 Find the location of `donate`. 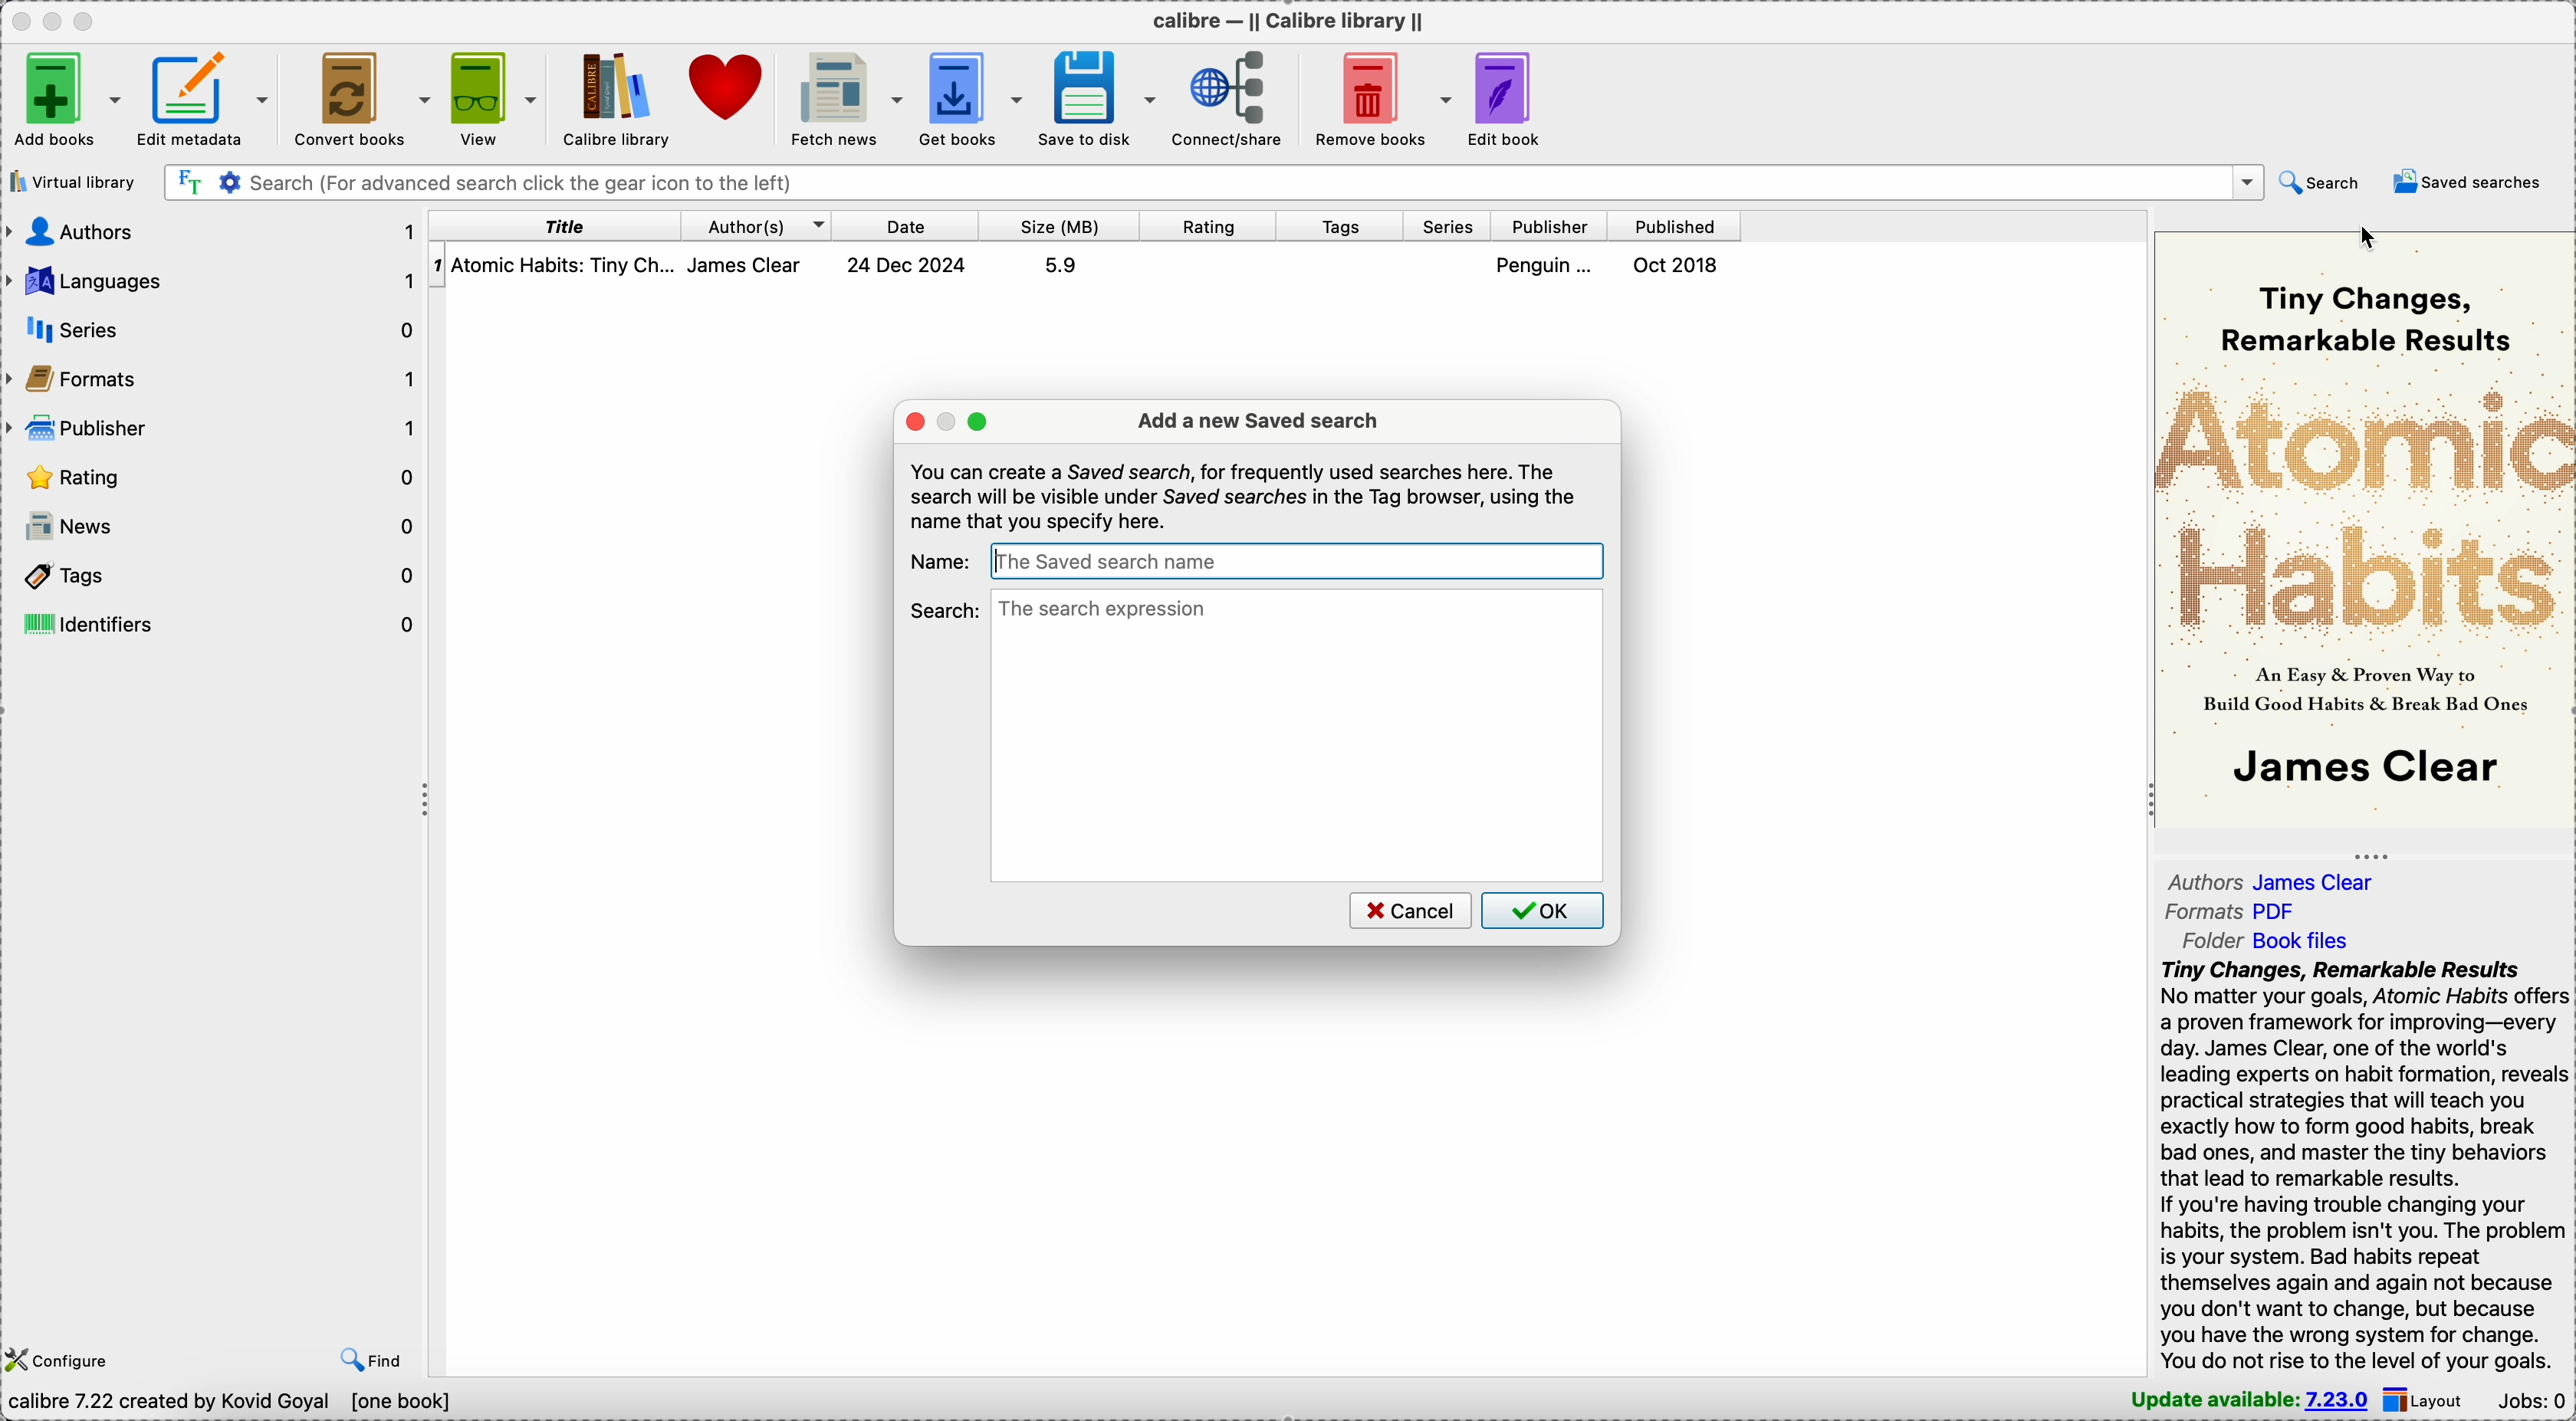

donate is located at coordinates (731, 91).